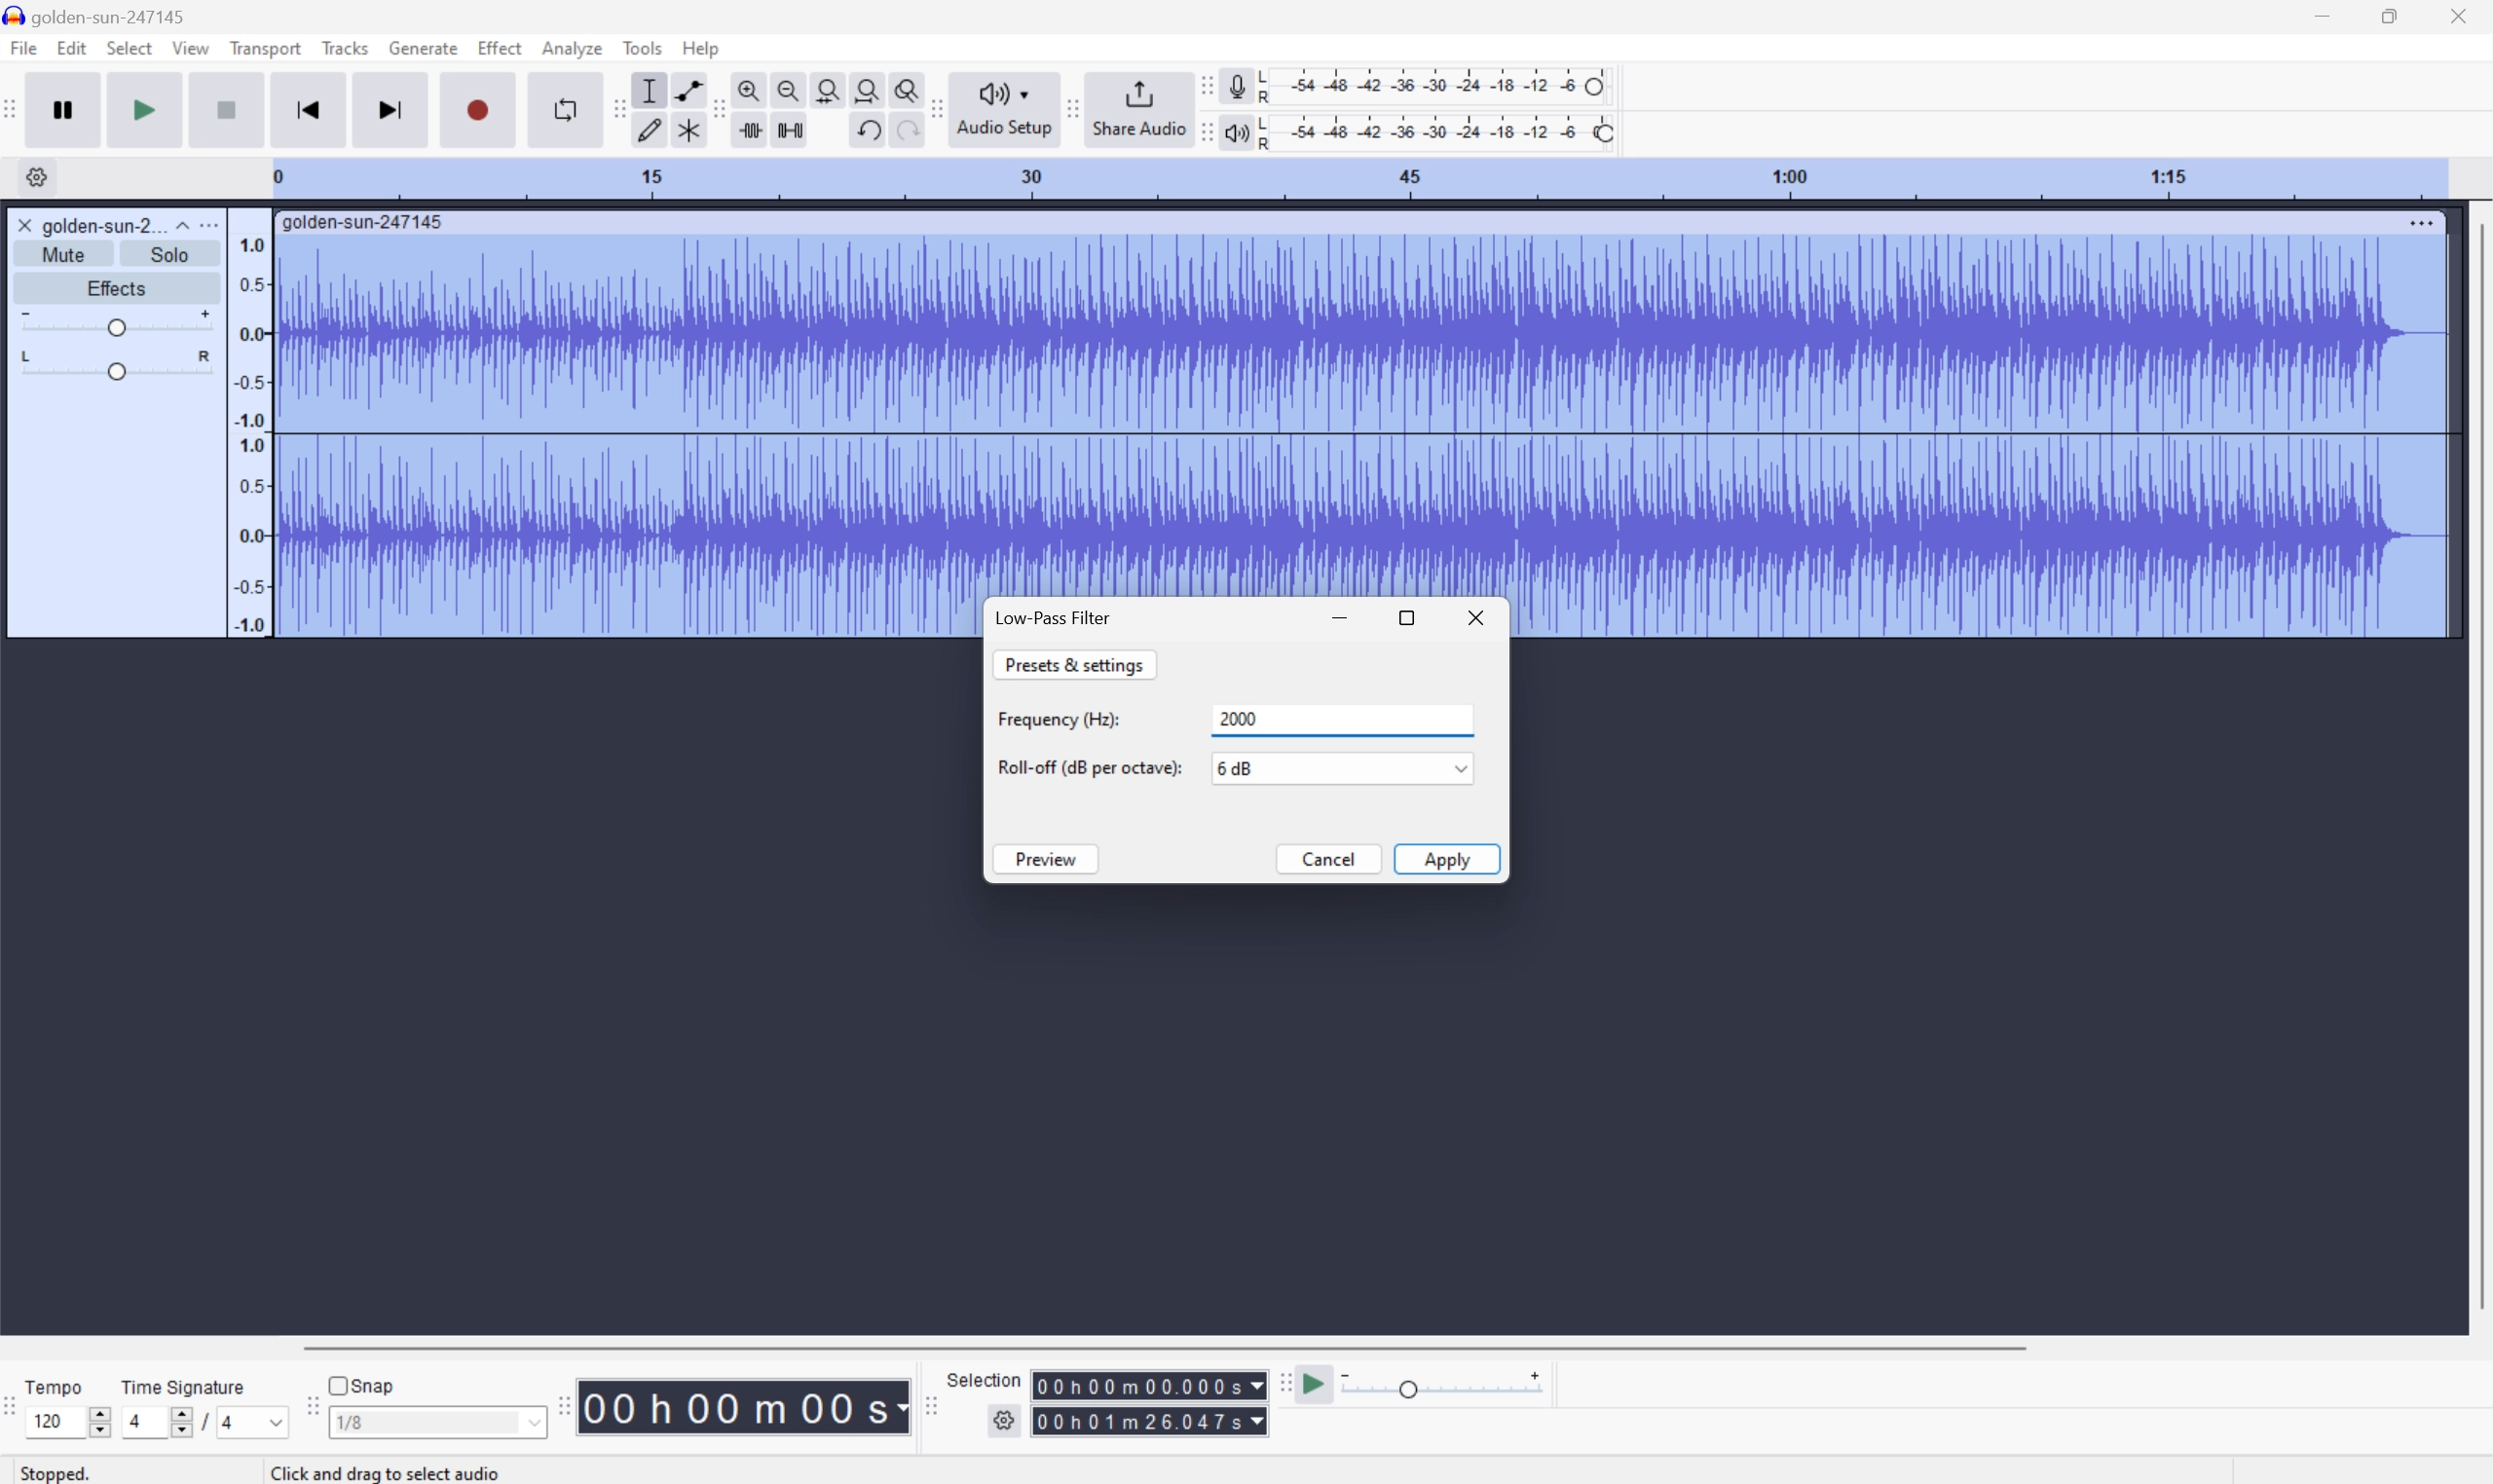 The width and height of the screenshot is (2493, 1484). I want to click on Help, so click(704, 49).